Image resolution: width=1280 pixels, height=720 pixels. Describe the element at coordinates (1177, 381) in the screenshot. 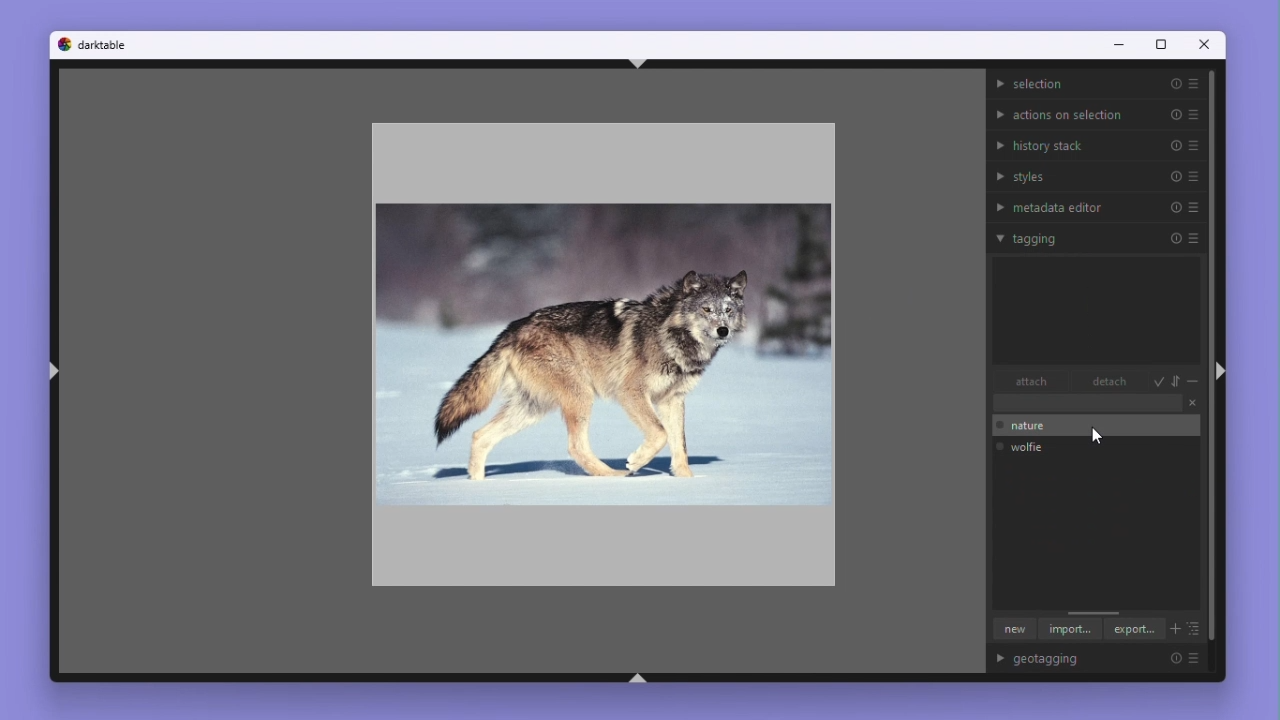

I see `sorting` at that location.